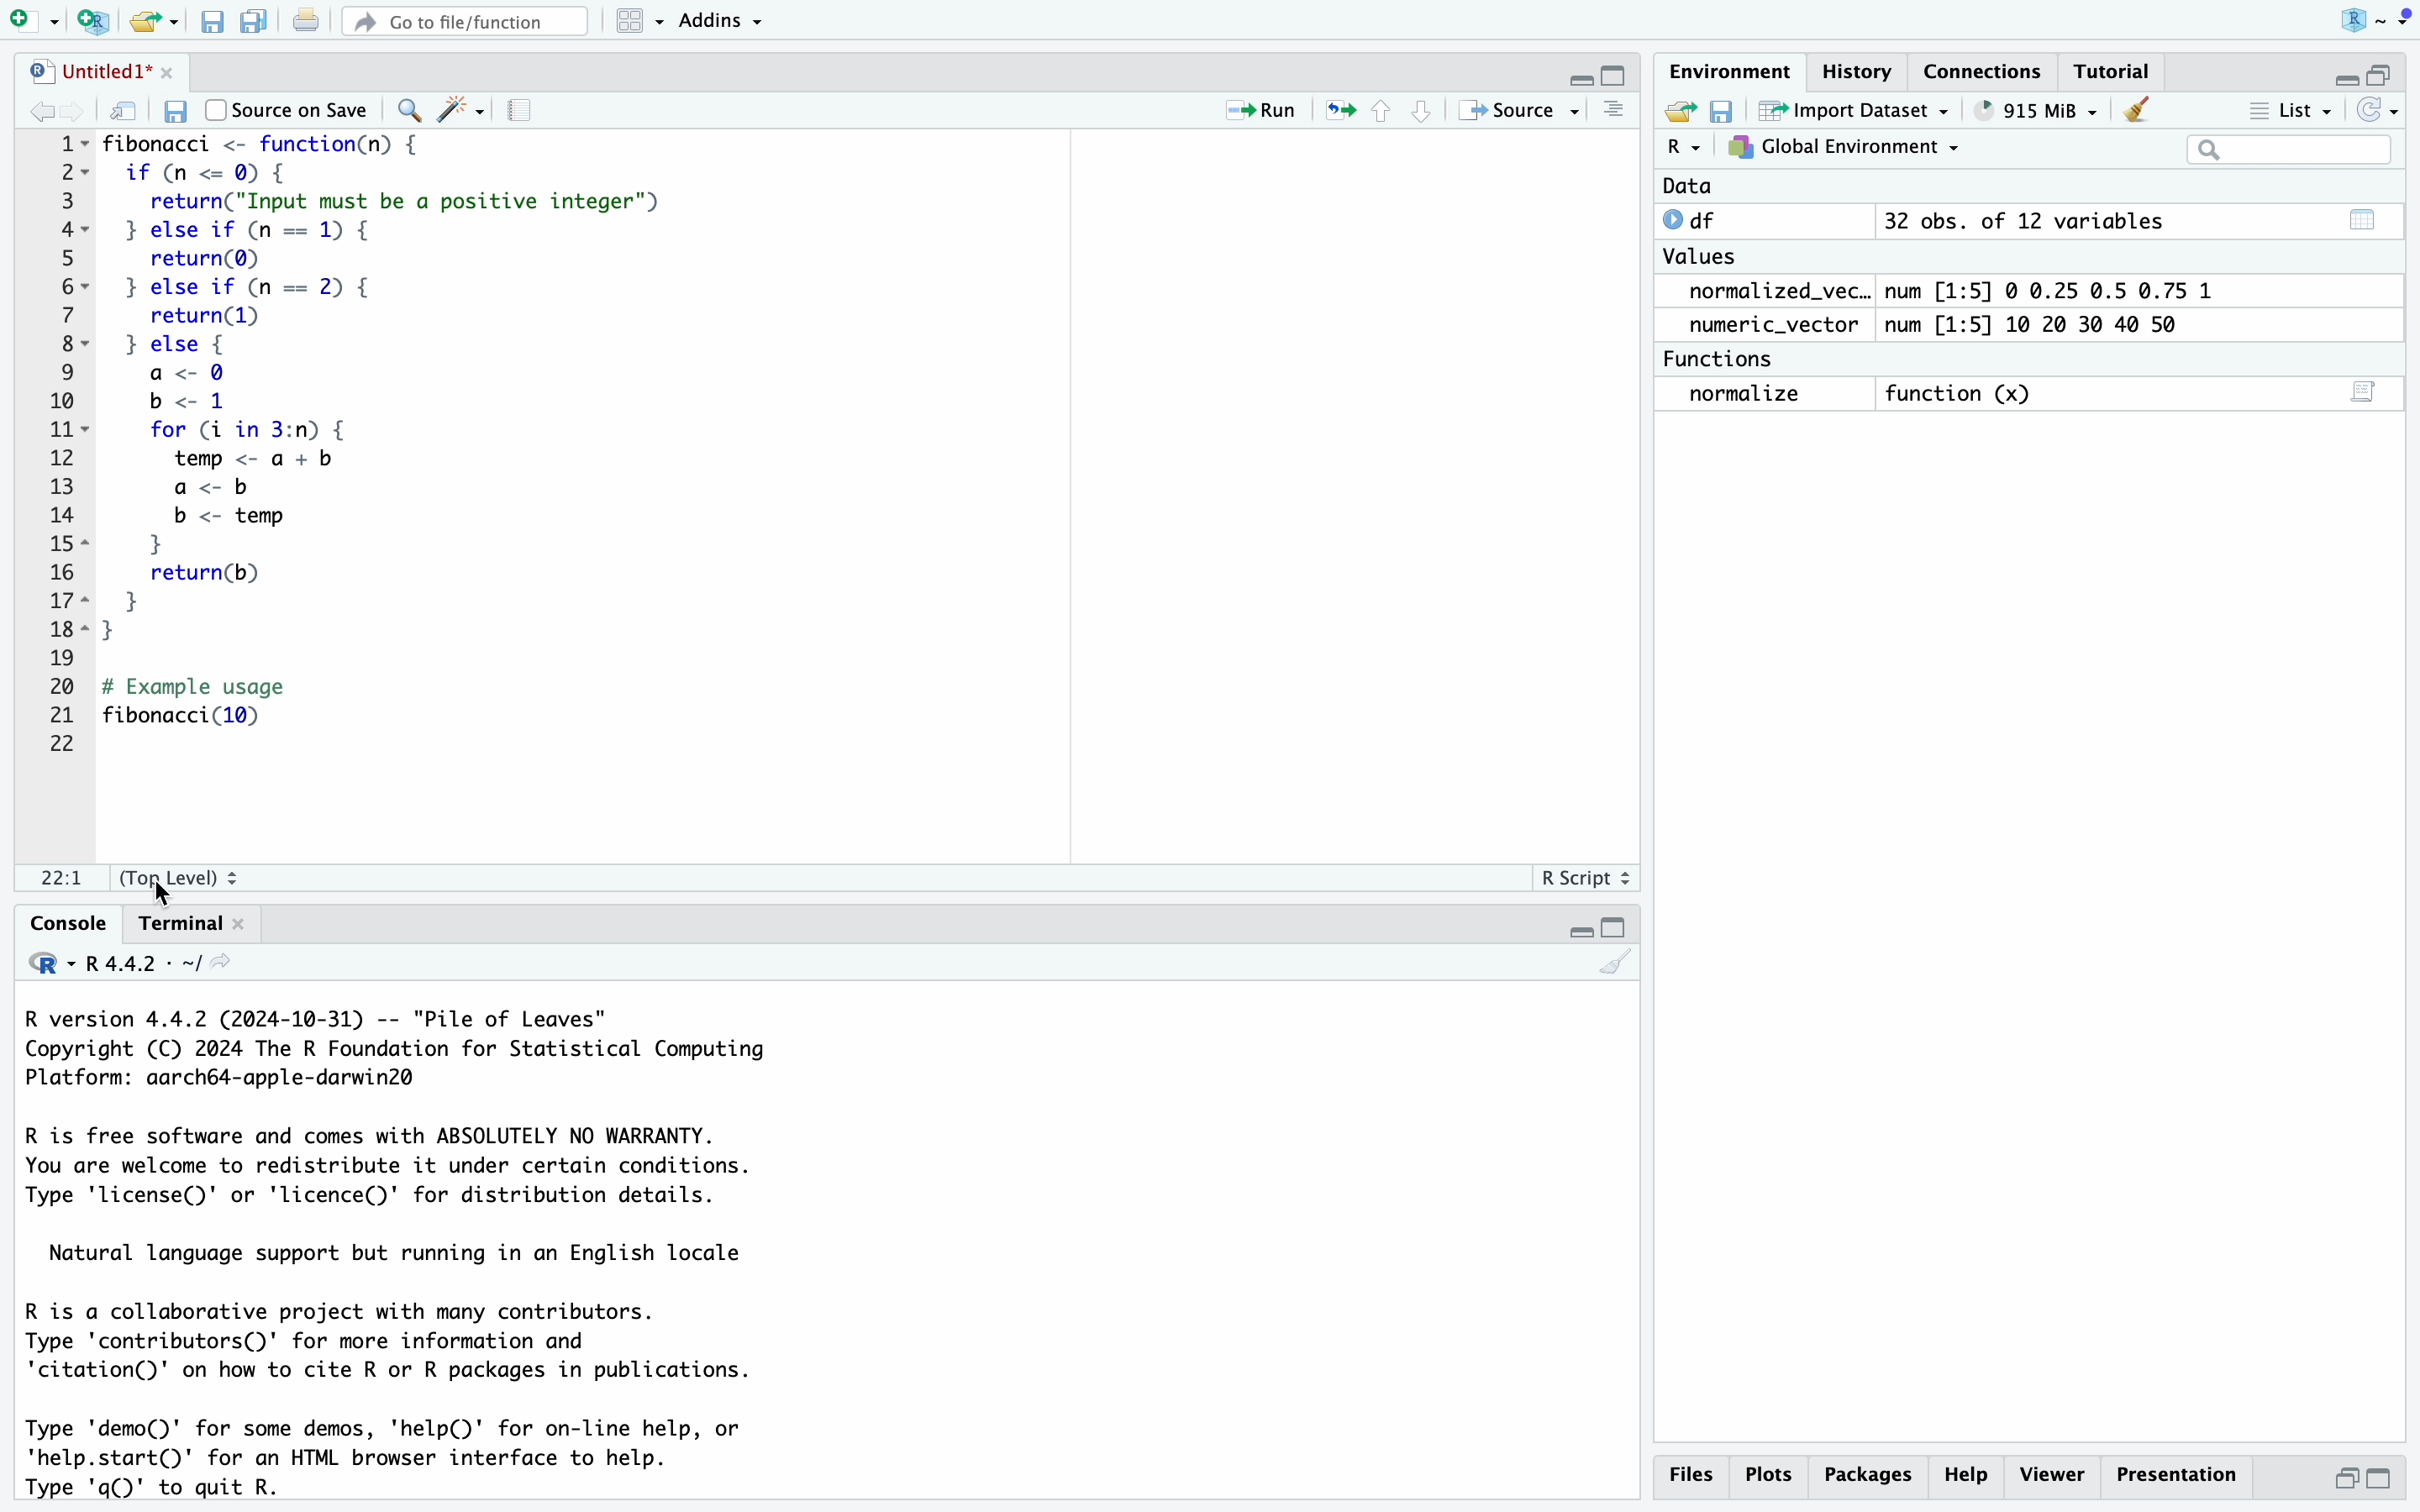  I want to click on function (x), so click(1964, 390).